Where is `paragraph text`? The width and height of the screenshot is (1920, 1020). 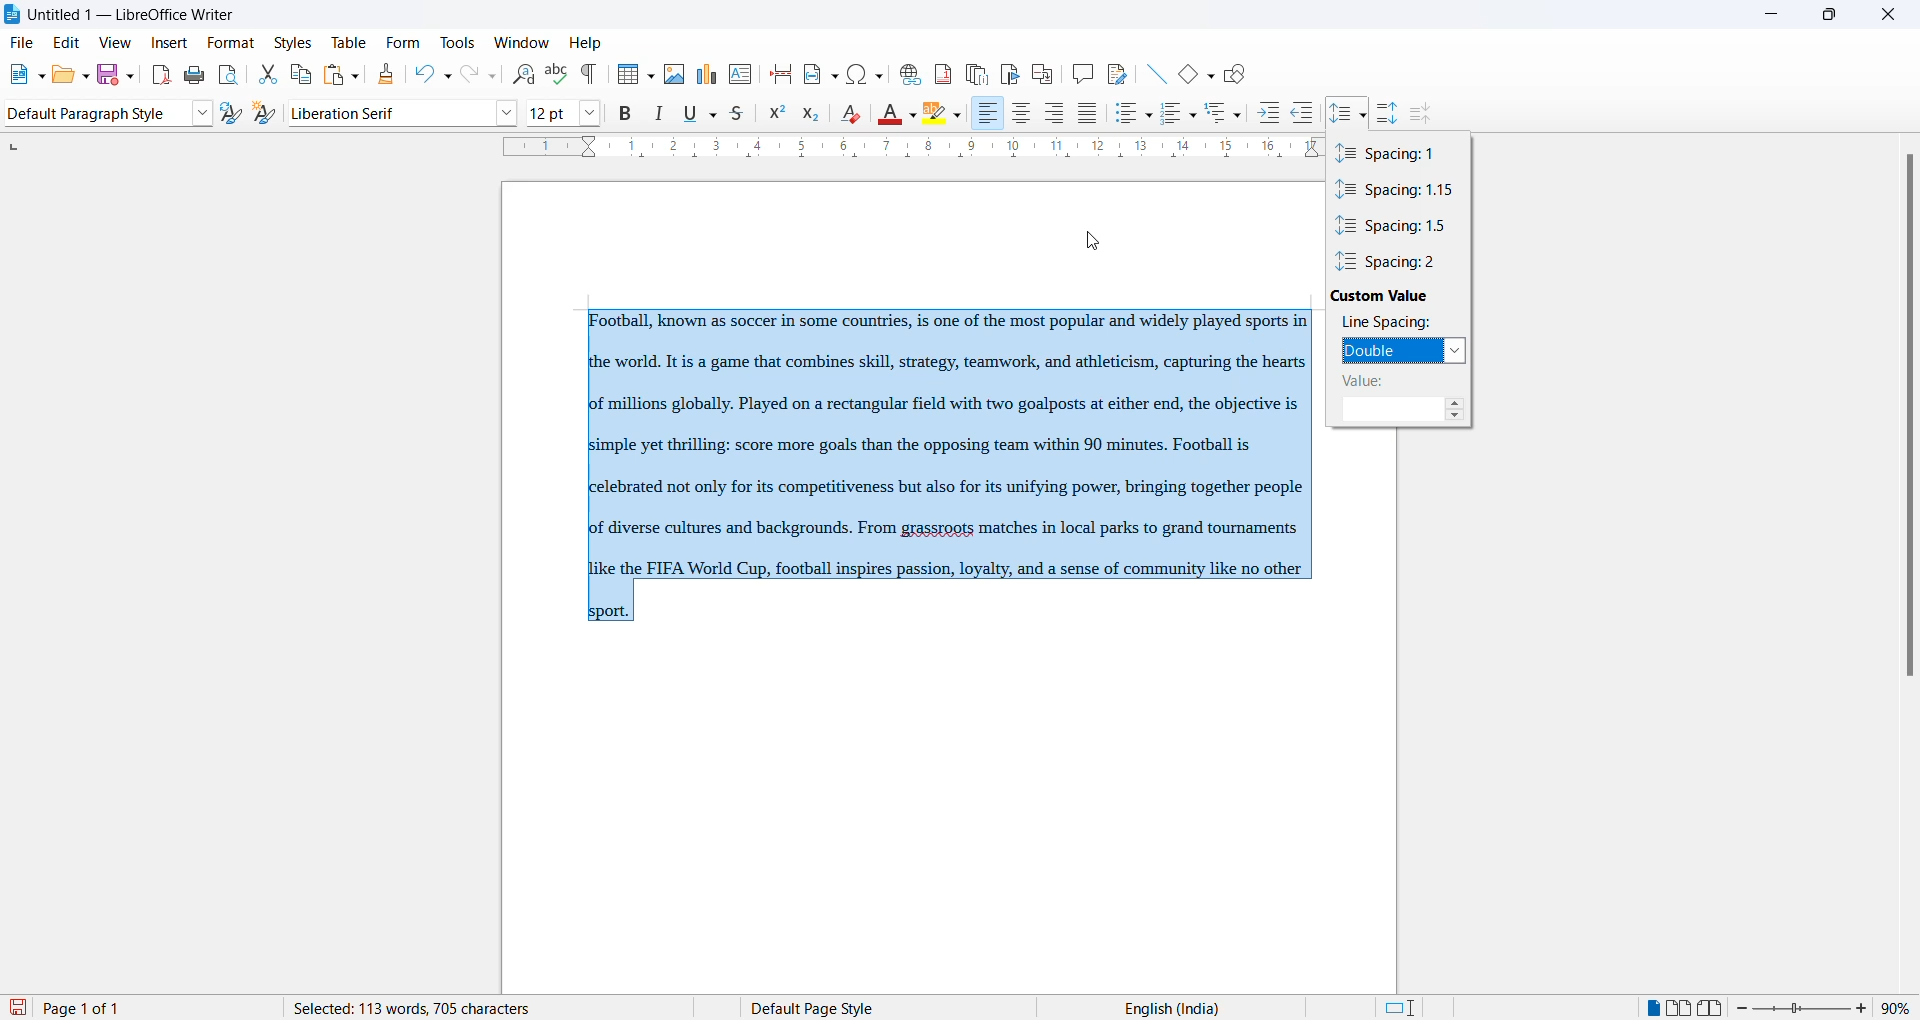
paragraph text is located at coordinates (950, 466).